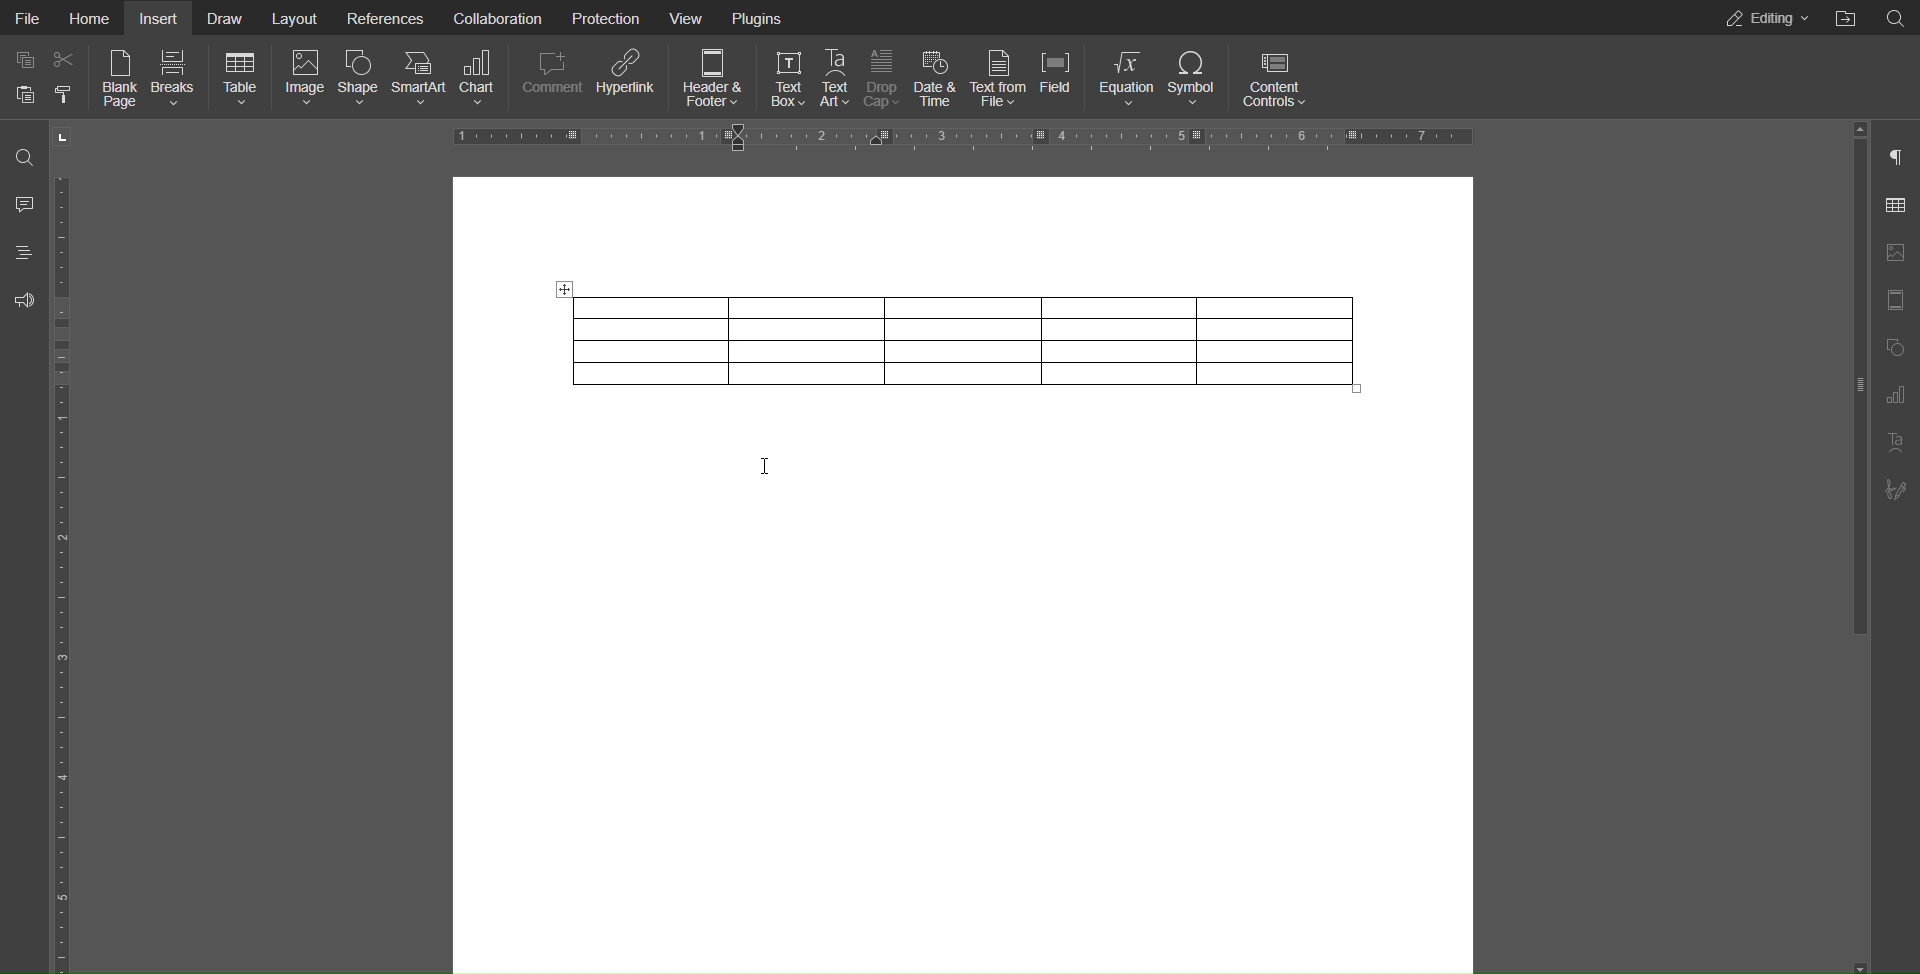 This screenshot has width=1920, height=974. What do you see at coordinates (91, 17) in the screenshot?
I see `Home` at bounding box center [91, 17].